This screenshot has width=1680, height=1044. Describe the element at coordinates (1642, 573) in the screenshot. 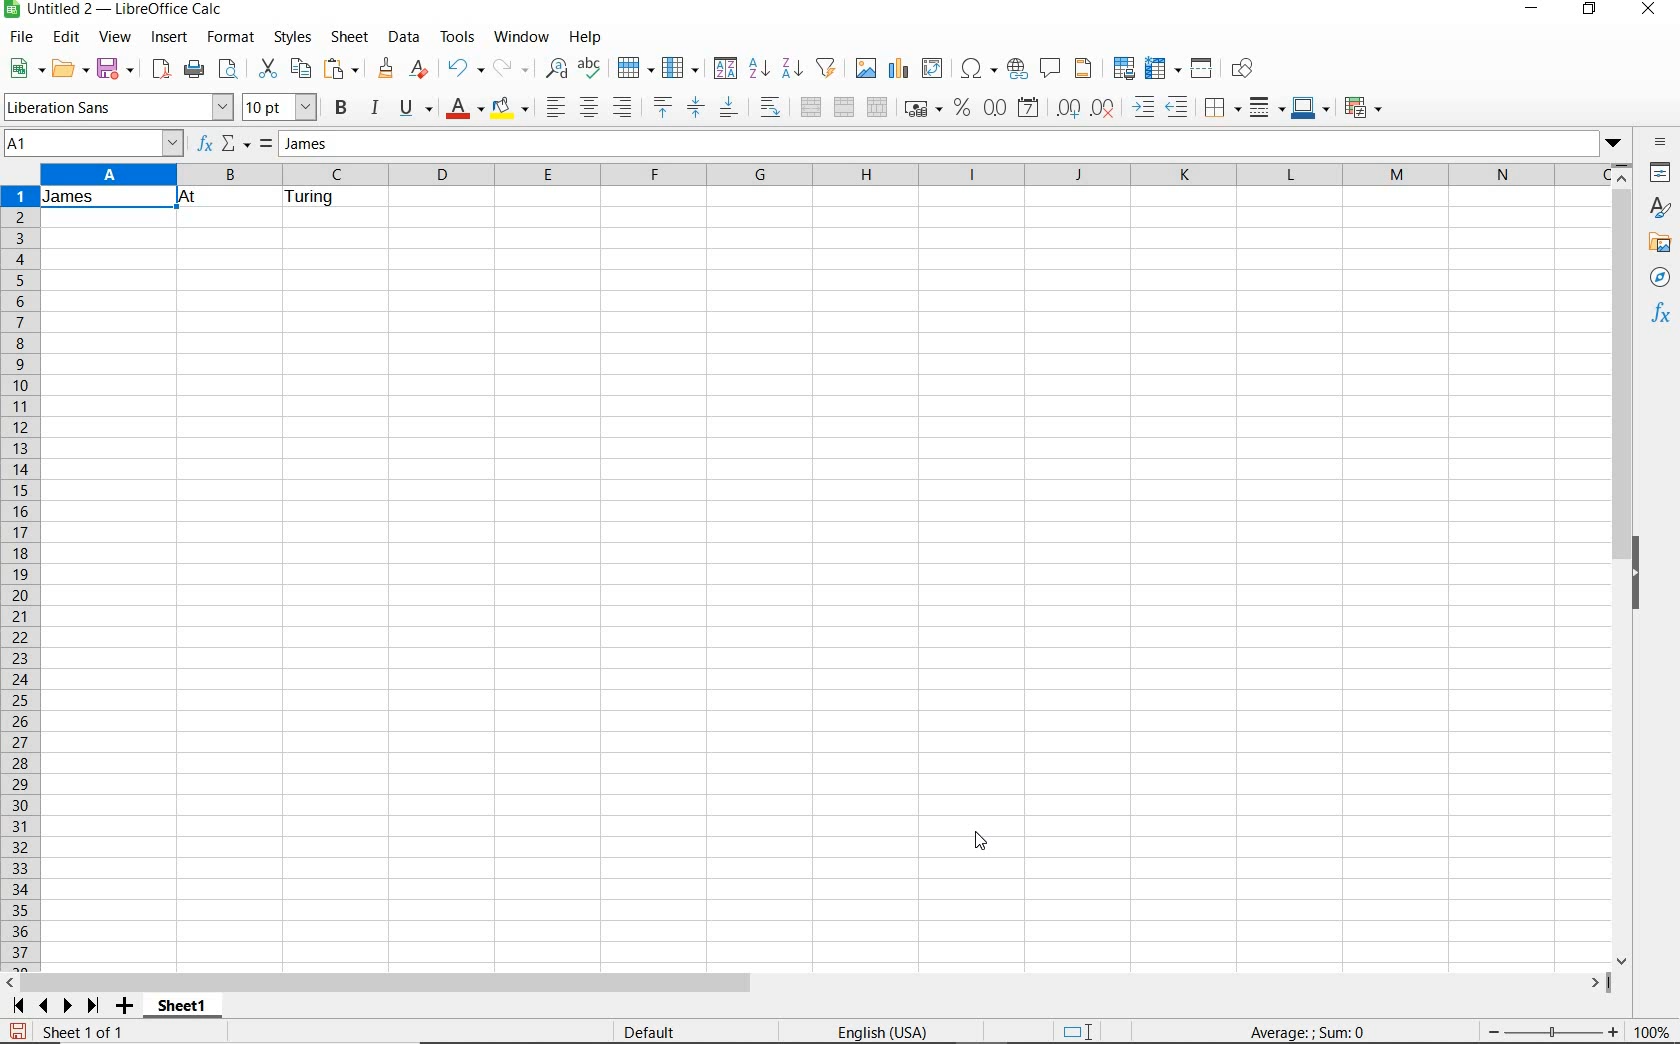

I see `hide` at that location.